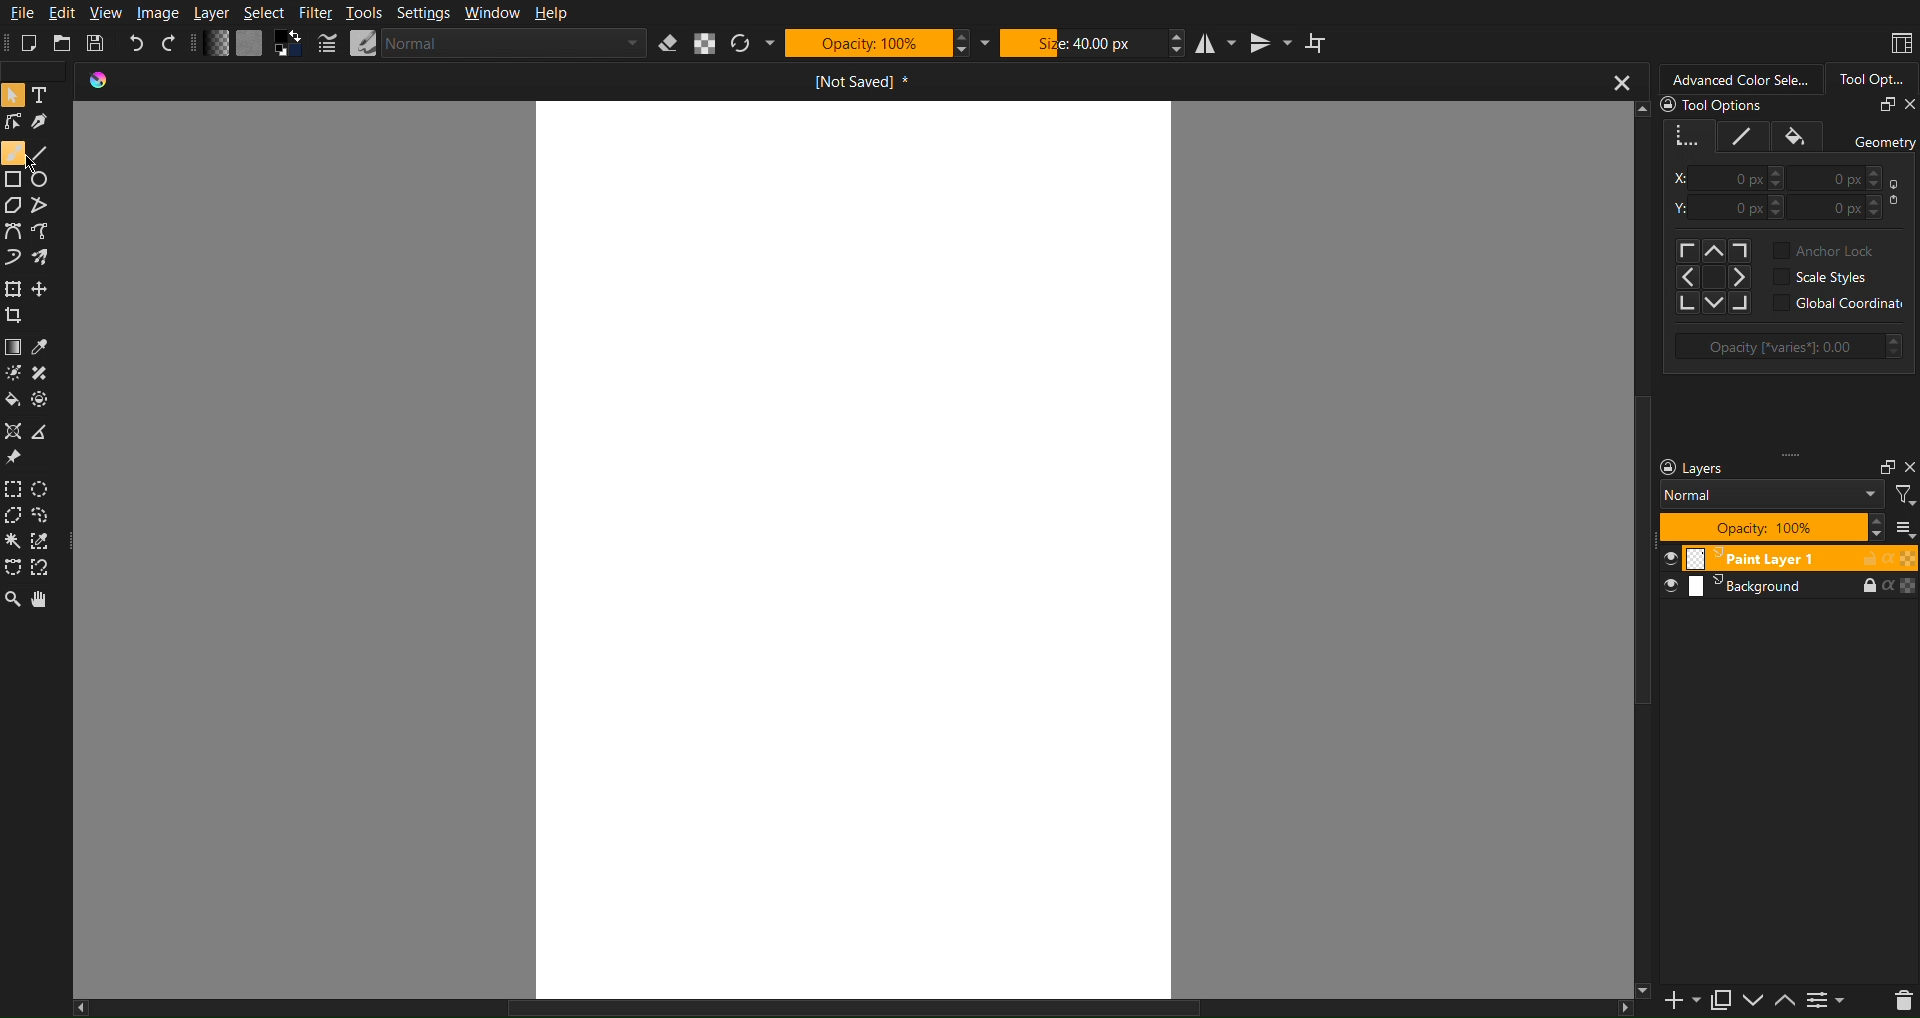  Describe the element at coordinates (861, 81) in the screenshot. I see `Current Document` at that location.